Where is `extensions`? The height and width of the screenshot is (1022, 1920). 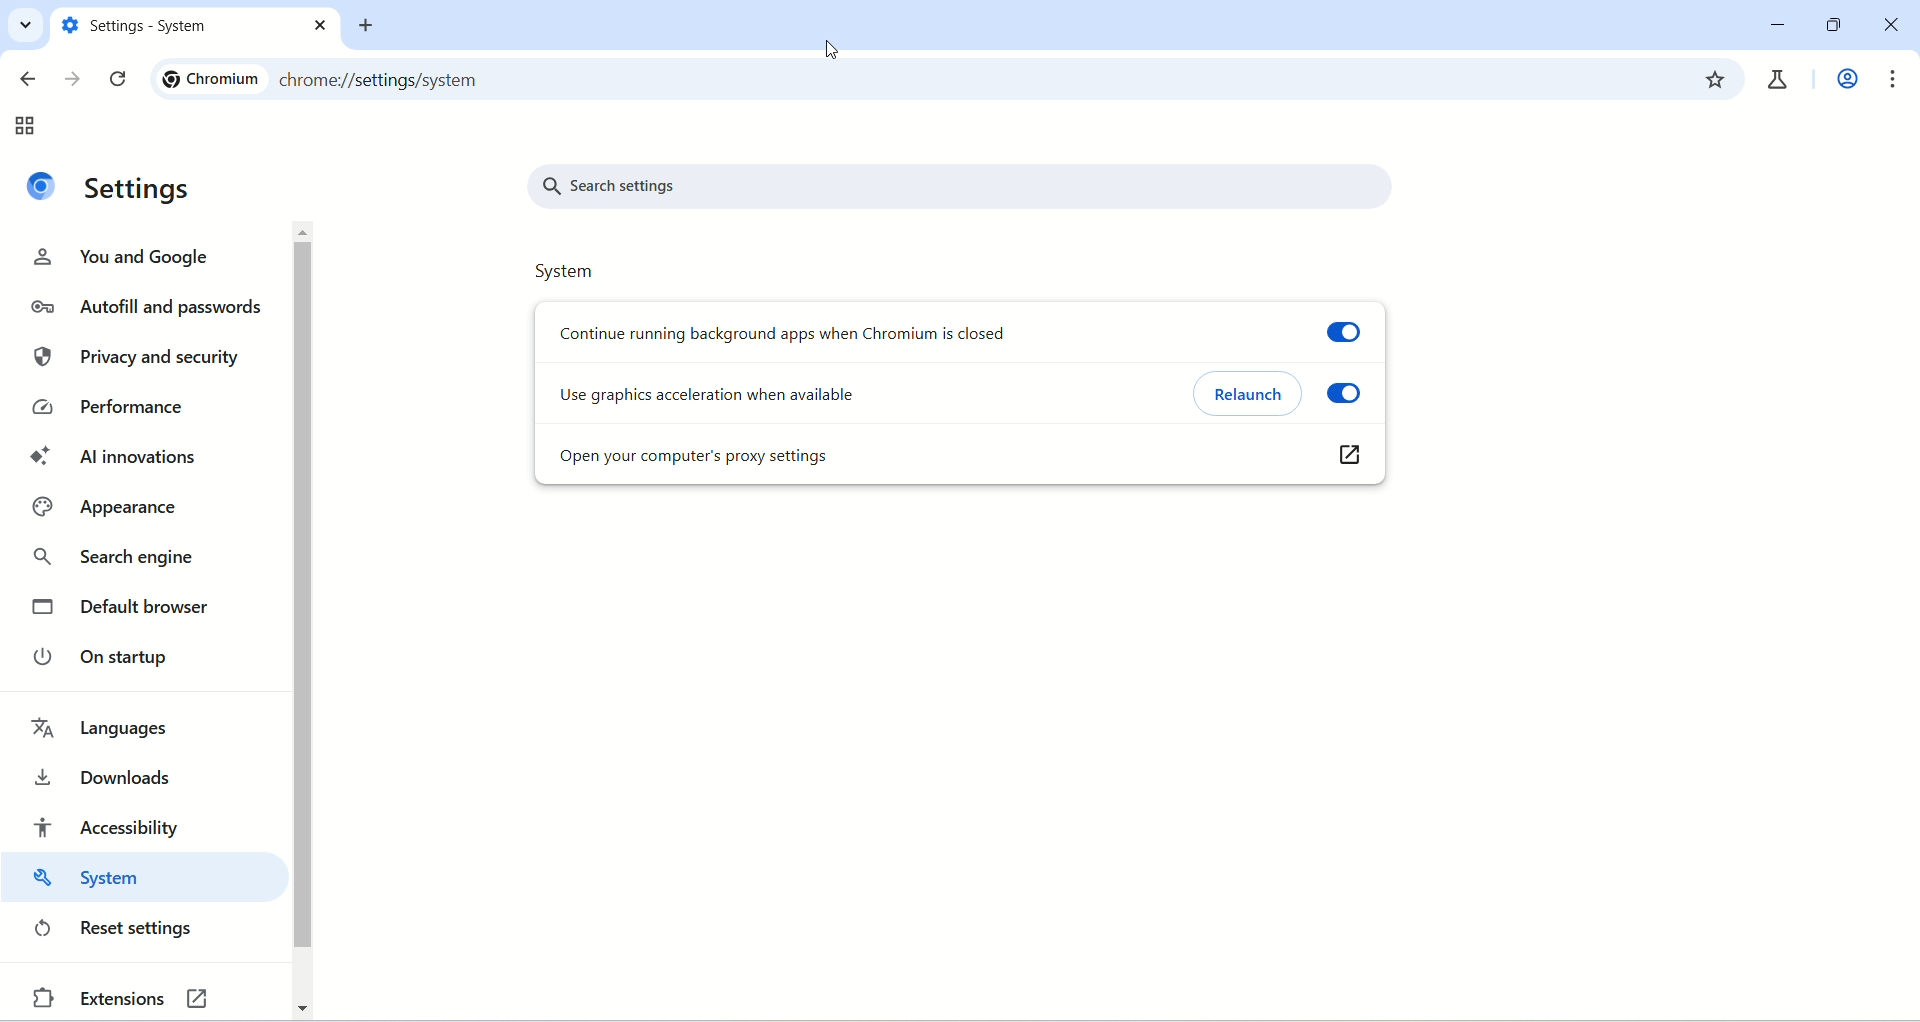 extensions is located at coordinates (97, 1002).